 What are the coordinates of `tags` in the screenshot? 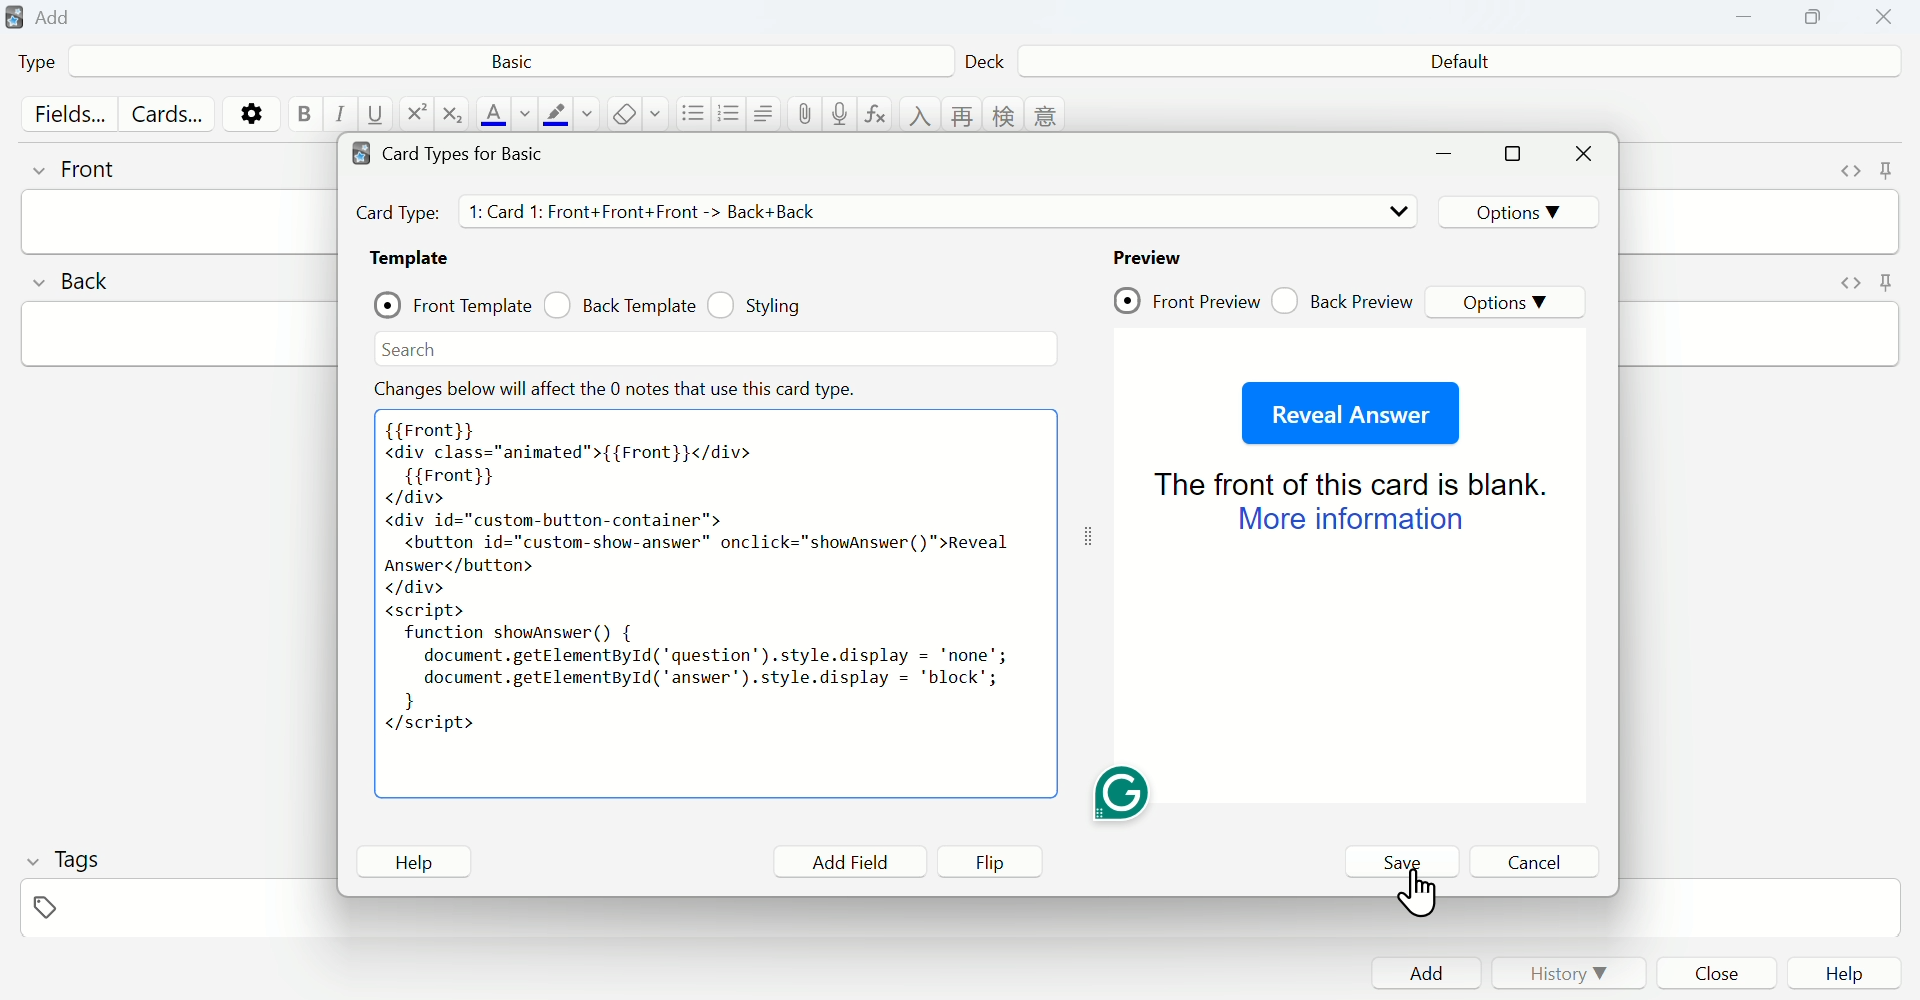 It's located at (174, 909).